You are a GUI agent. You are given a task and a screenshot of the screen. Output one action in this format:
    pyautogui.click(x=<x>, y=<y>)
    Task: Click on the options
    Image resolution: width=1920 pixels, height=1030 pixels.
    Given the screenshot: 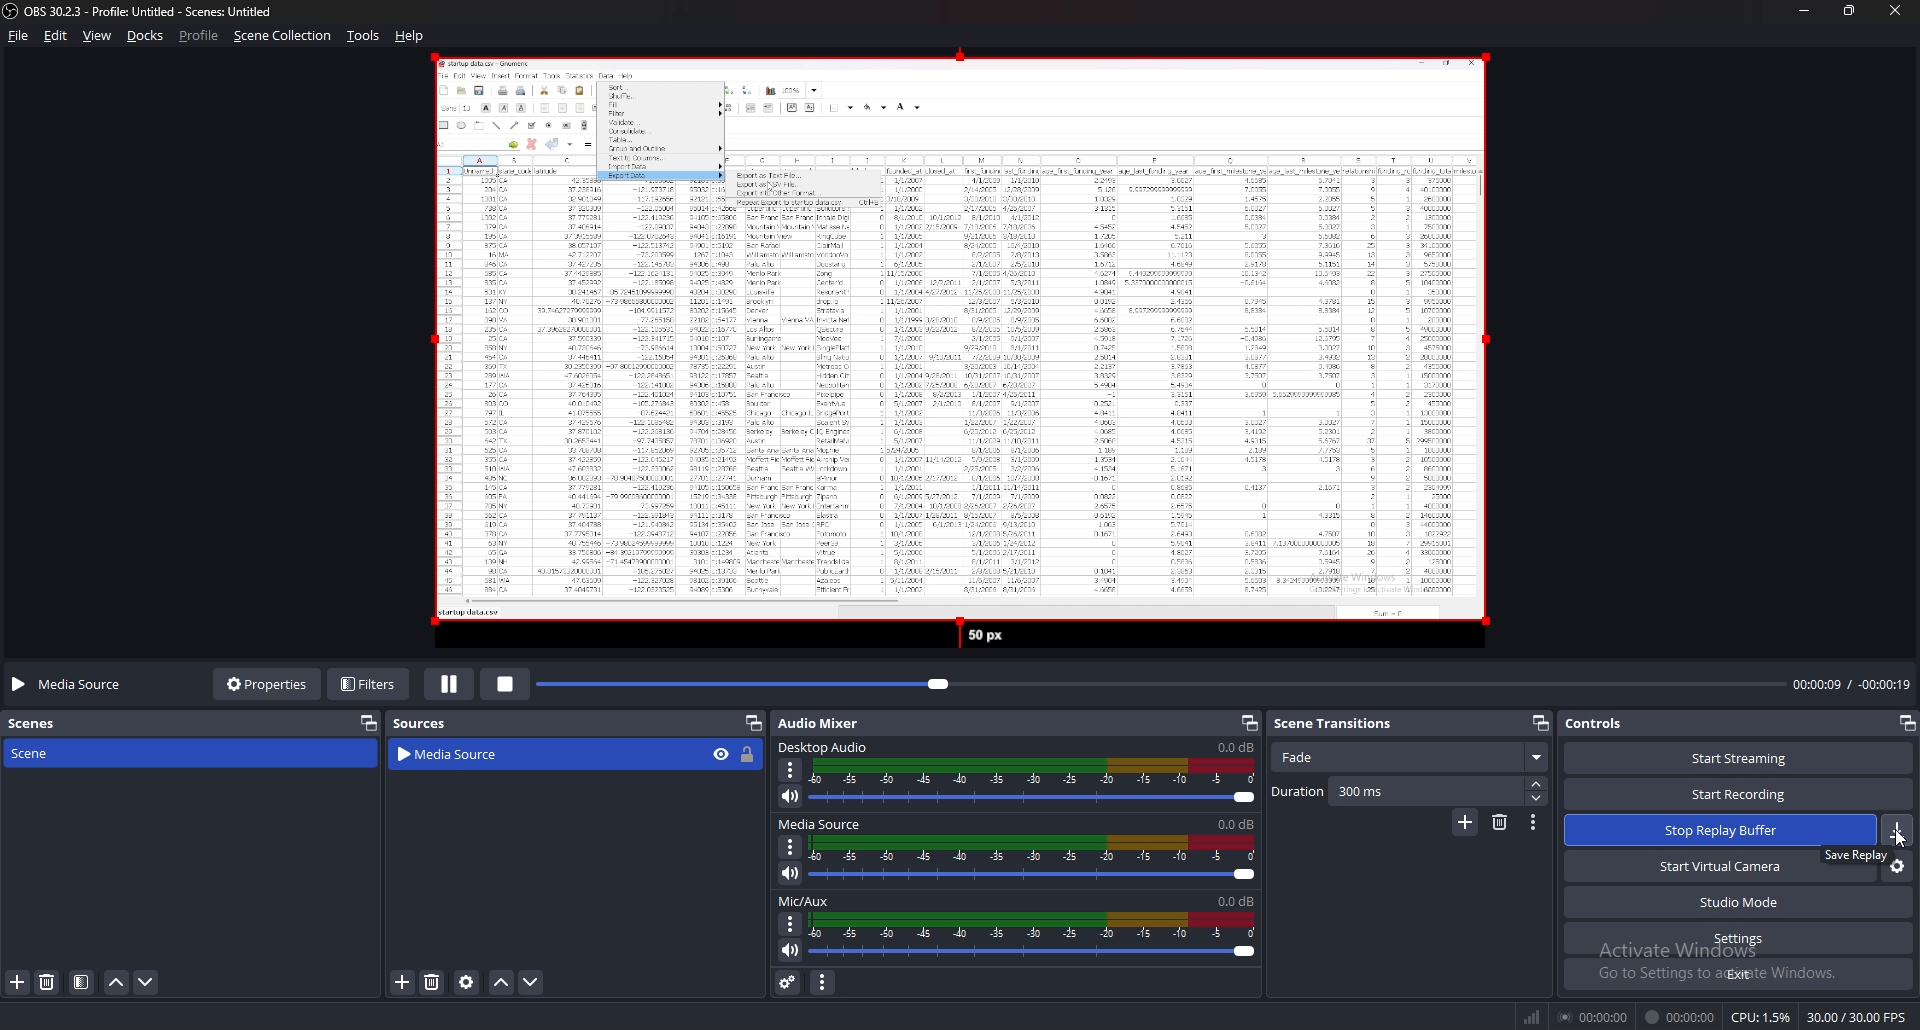 What is the action you would take?
    pyautogui.click(x=791, y=925)
    